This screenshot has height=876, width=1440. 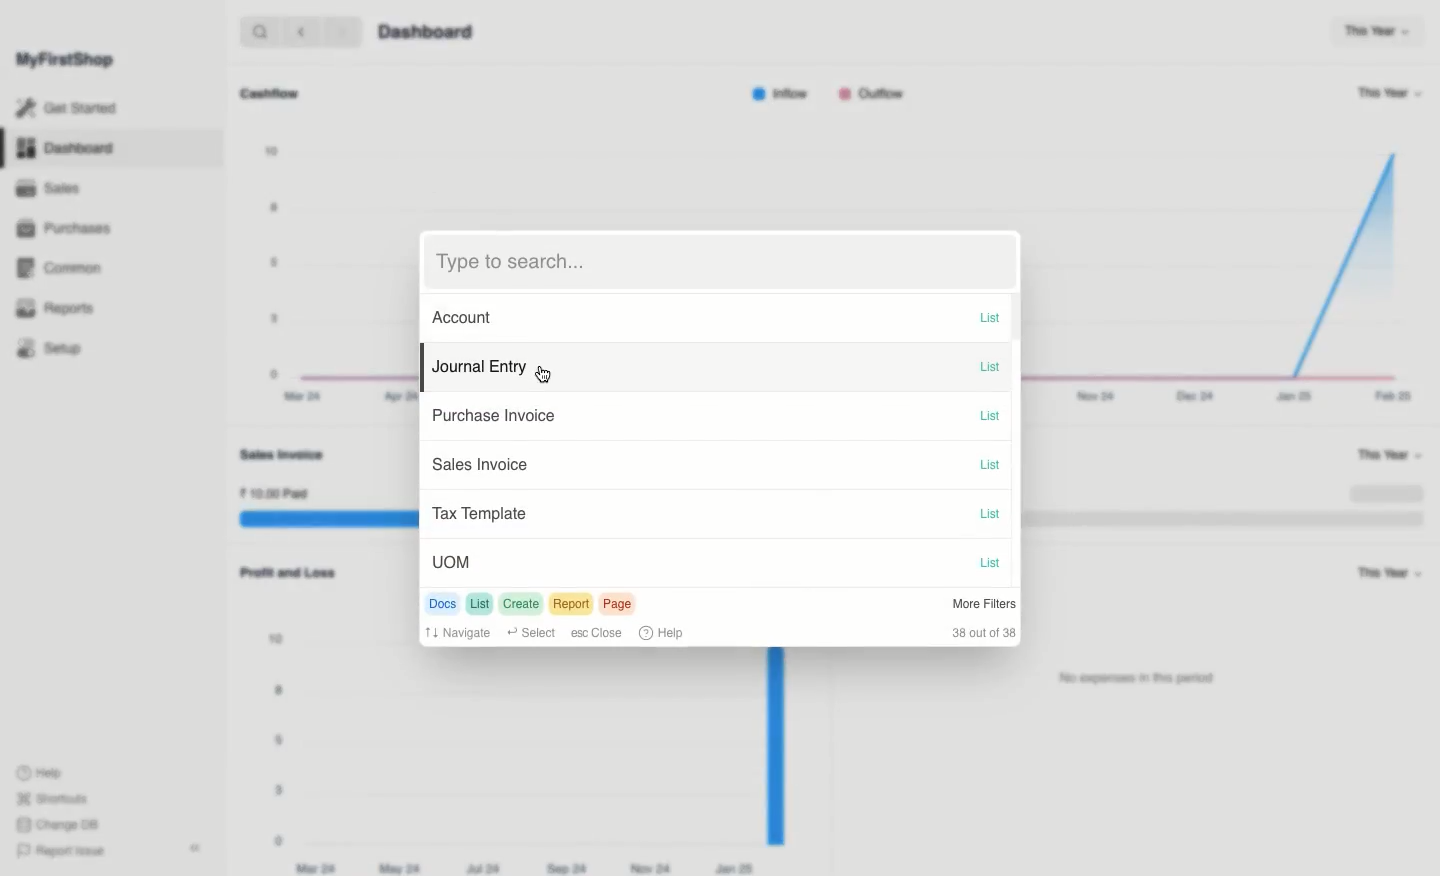 What do you see at coordinates (399, 866) in the screenshot?
I see `May 24` at bounding box center [399, 866].